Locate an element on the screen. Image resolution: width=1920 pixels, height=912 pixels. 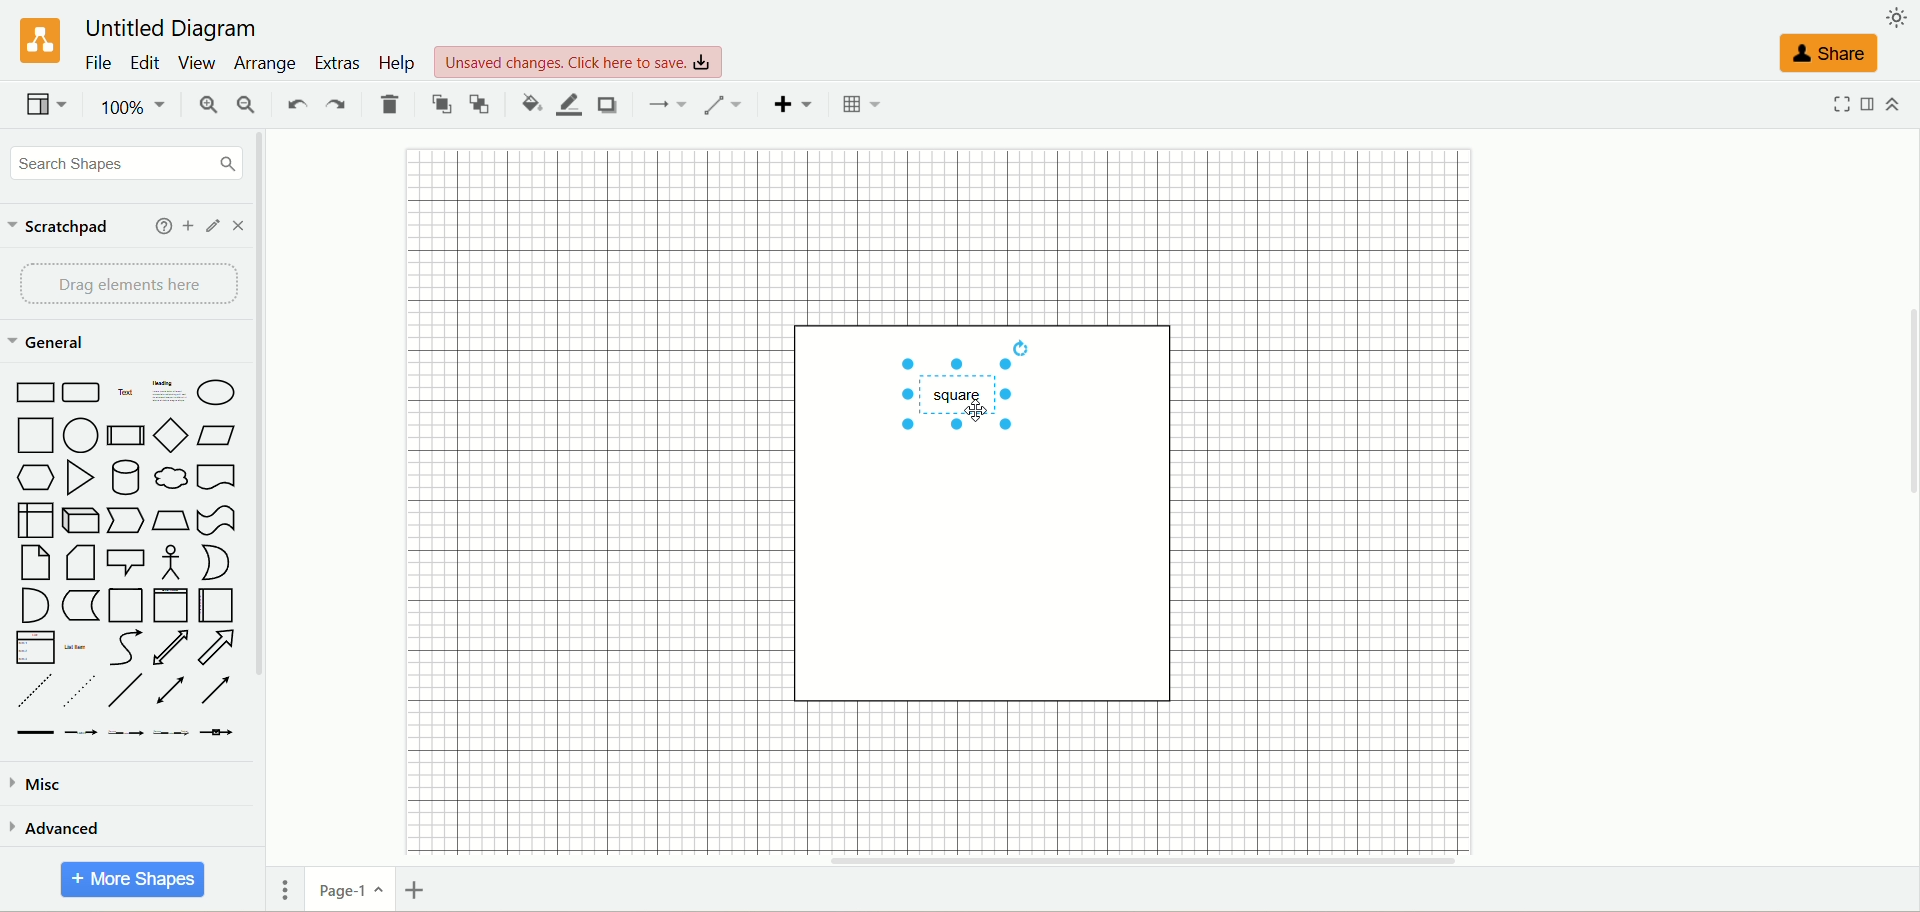
edit is located at coordinates (146, 63).